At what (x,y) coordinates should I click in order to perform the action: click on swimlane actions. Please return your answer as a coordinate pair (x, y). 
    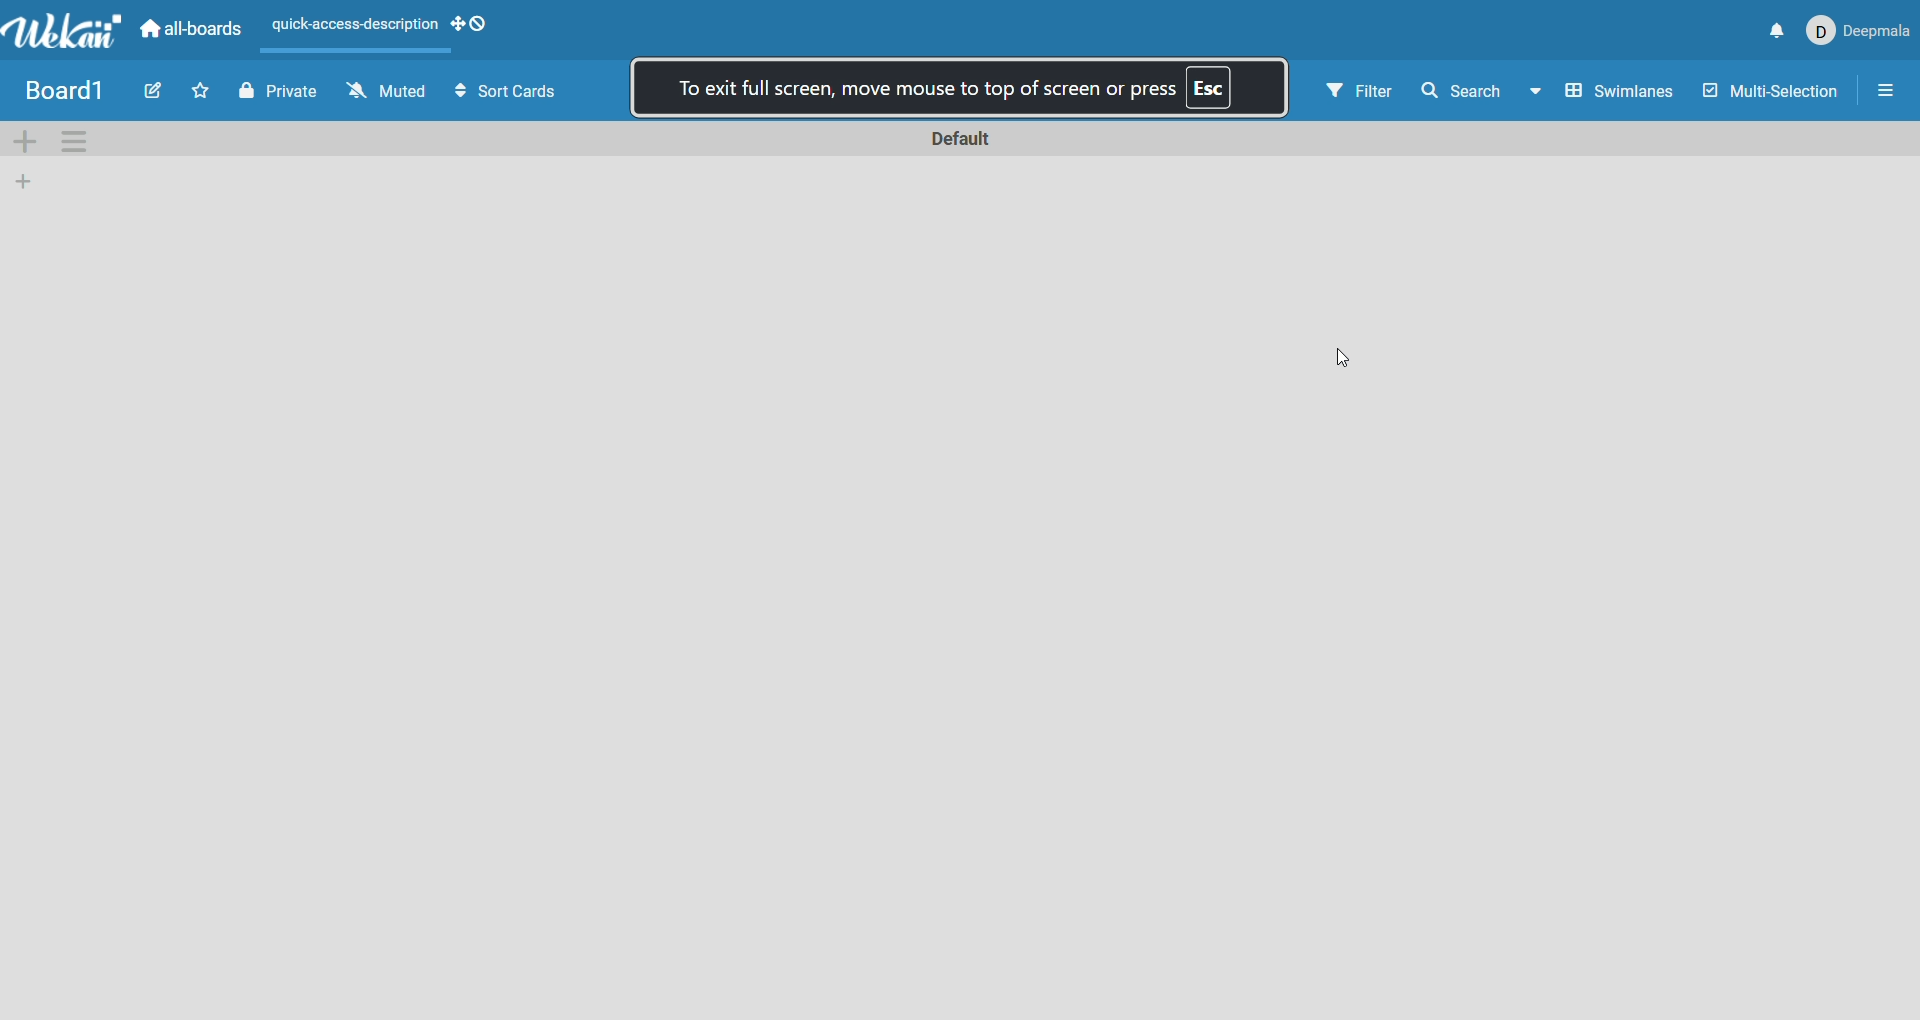
    Looking at the image, I should click on (82, 140).